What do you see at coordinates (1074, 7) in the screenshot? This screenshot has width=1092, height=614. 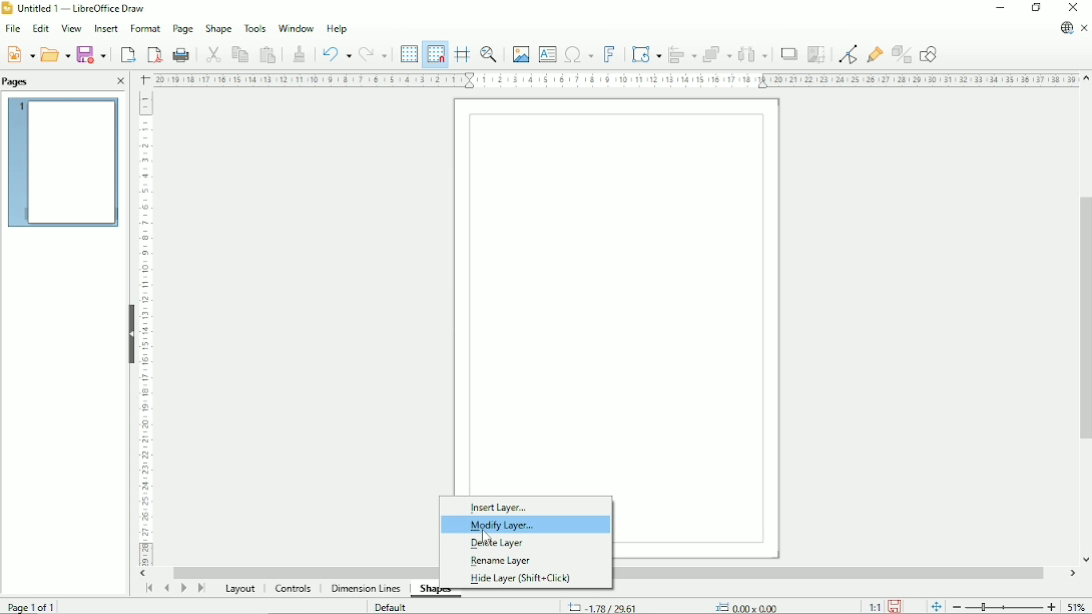 I see `Close` at bounding box center [1074, 7].